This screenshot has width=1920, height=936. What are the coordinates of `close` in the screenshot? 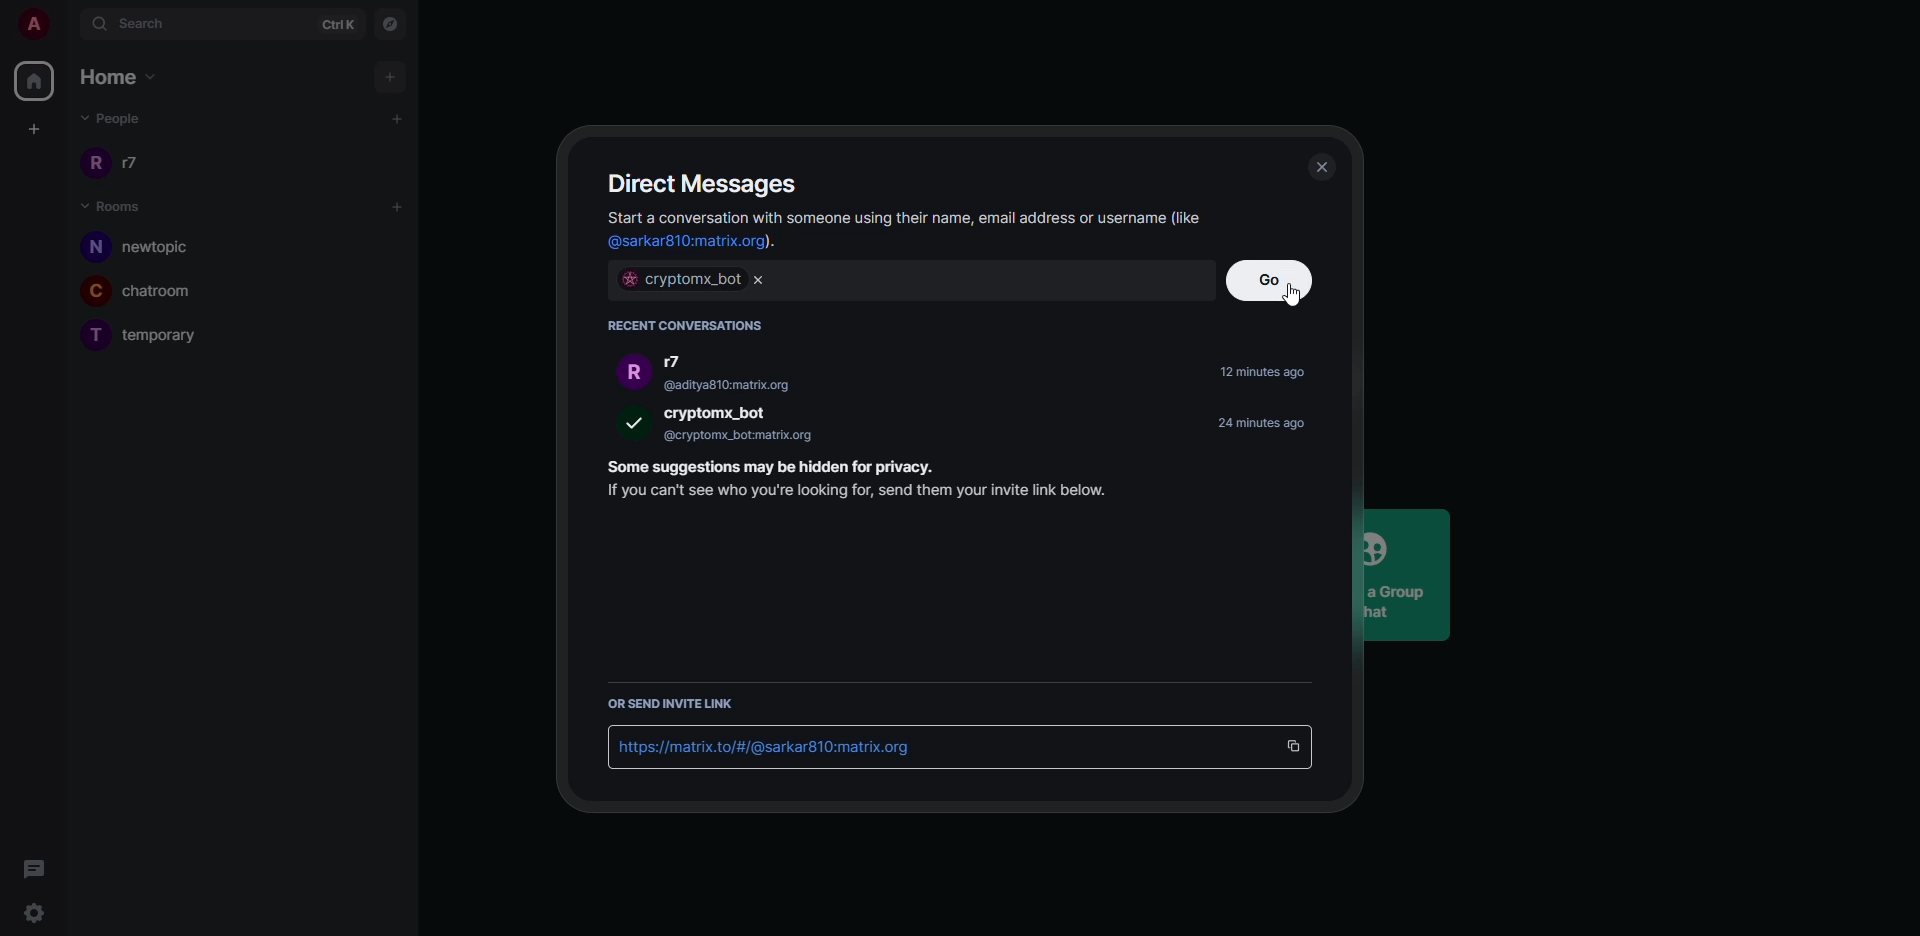 It's located at (759, 279).